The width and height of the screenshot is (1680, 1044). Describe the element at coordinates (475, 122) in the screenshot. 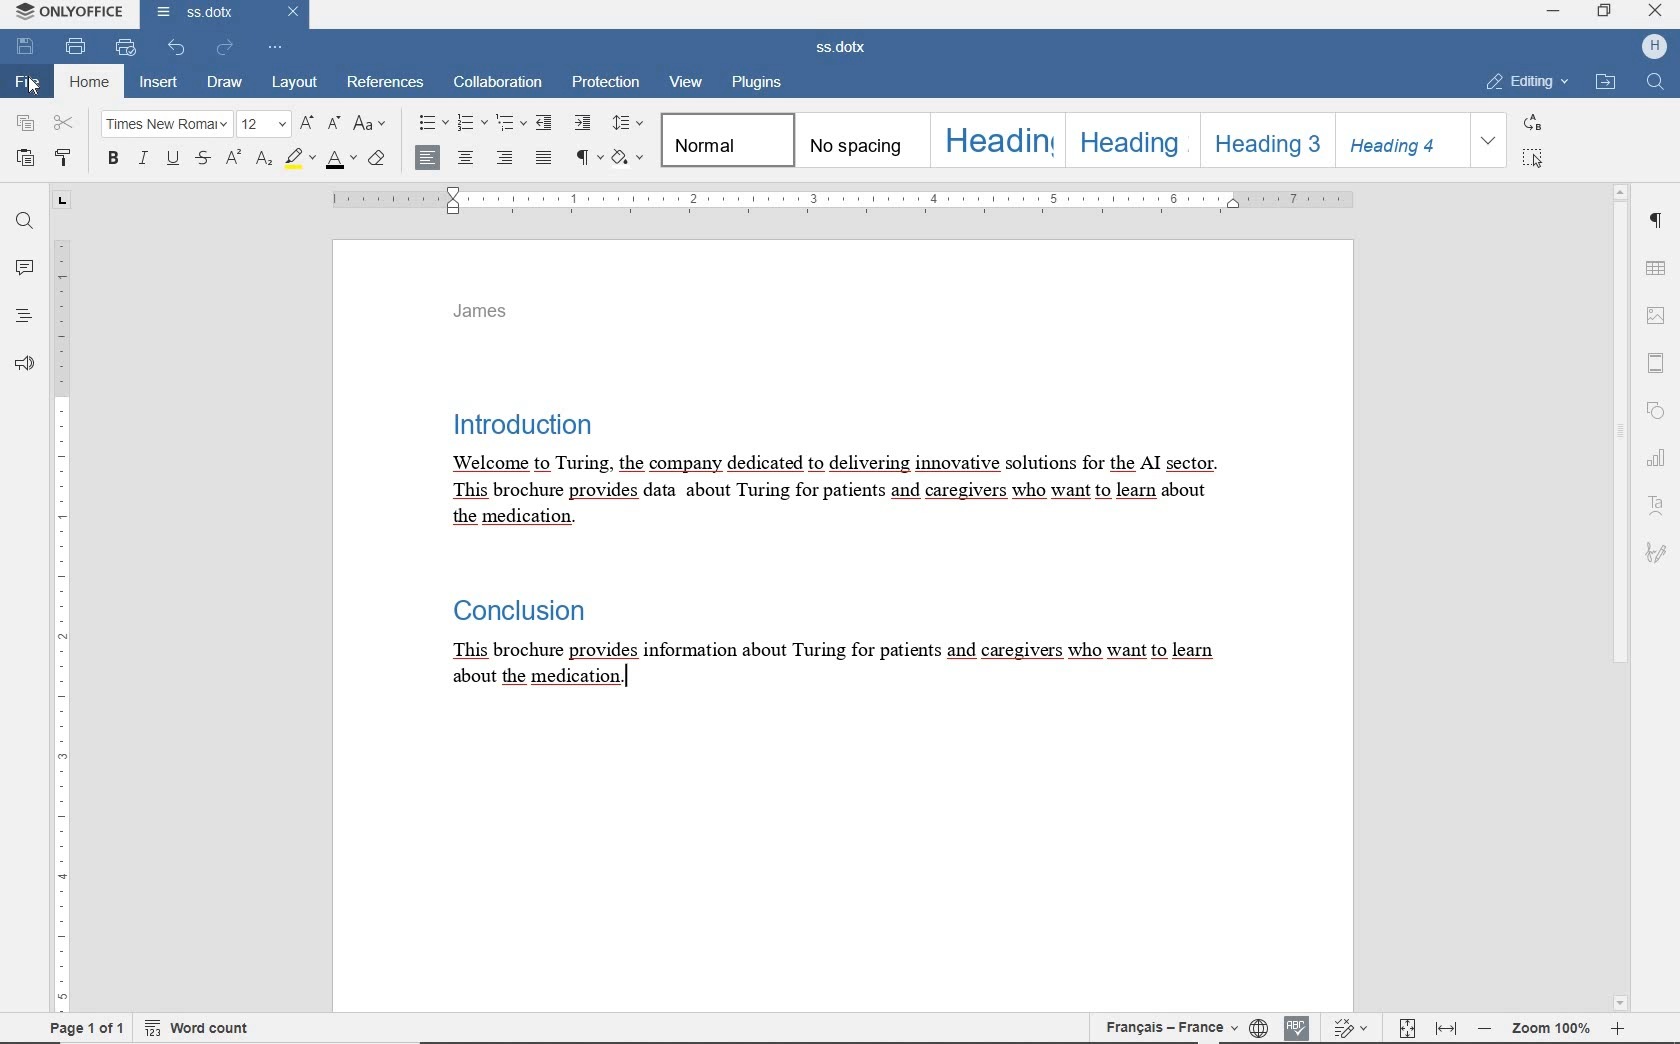

I see `NUMBERING` at that location.